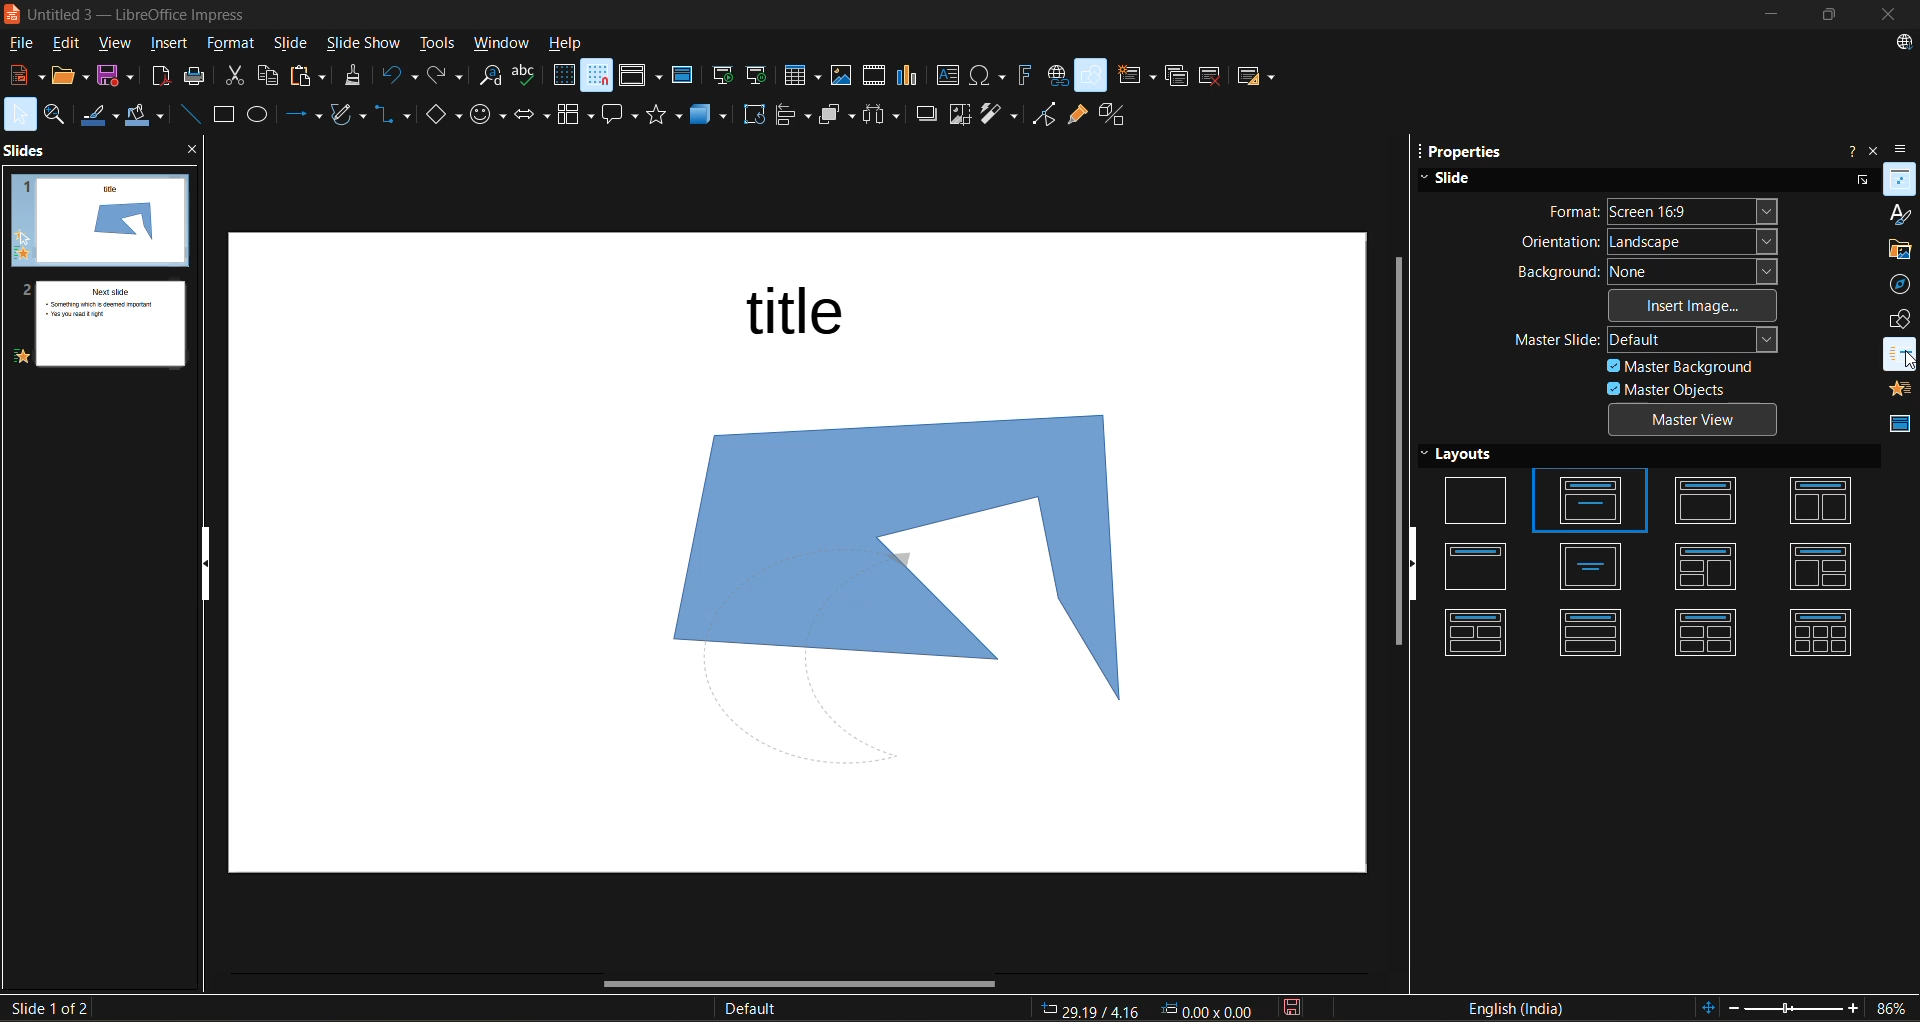 The height and width of the screenshot is (1022, 1920). Describe the element at coordinates (1059, 76) in the screenshot. I see `insert hyperlink` at that location.